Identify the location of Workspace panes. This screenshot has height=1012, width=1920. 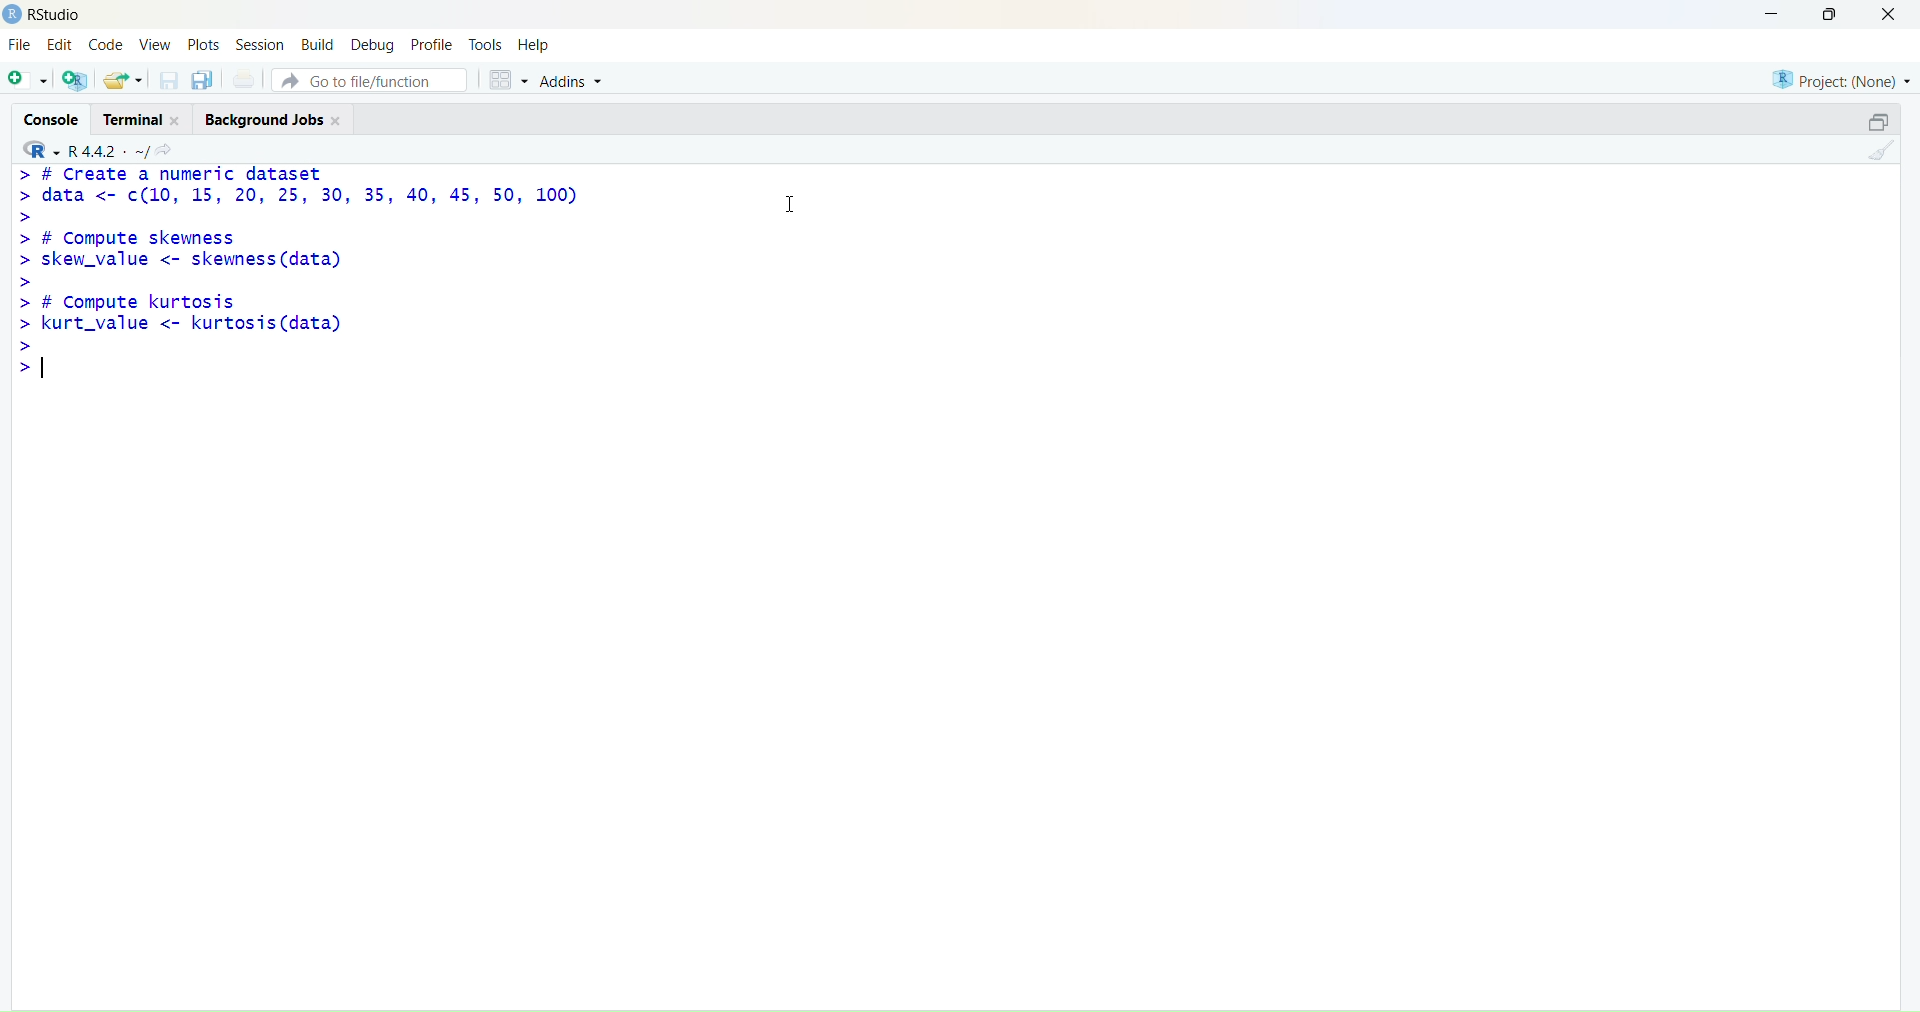
(505, 78).